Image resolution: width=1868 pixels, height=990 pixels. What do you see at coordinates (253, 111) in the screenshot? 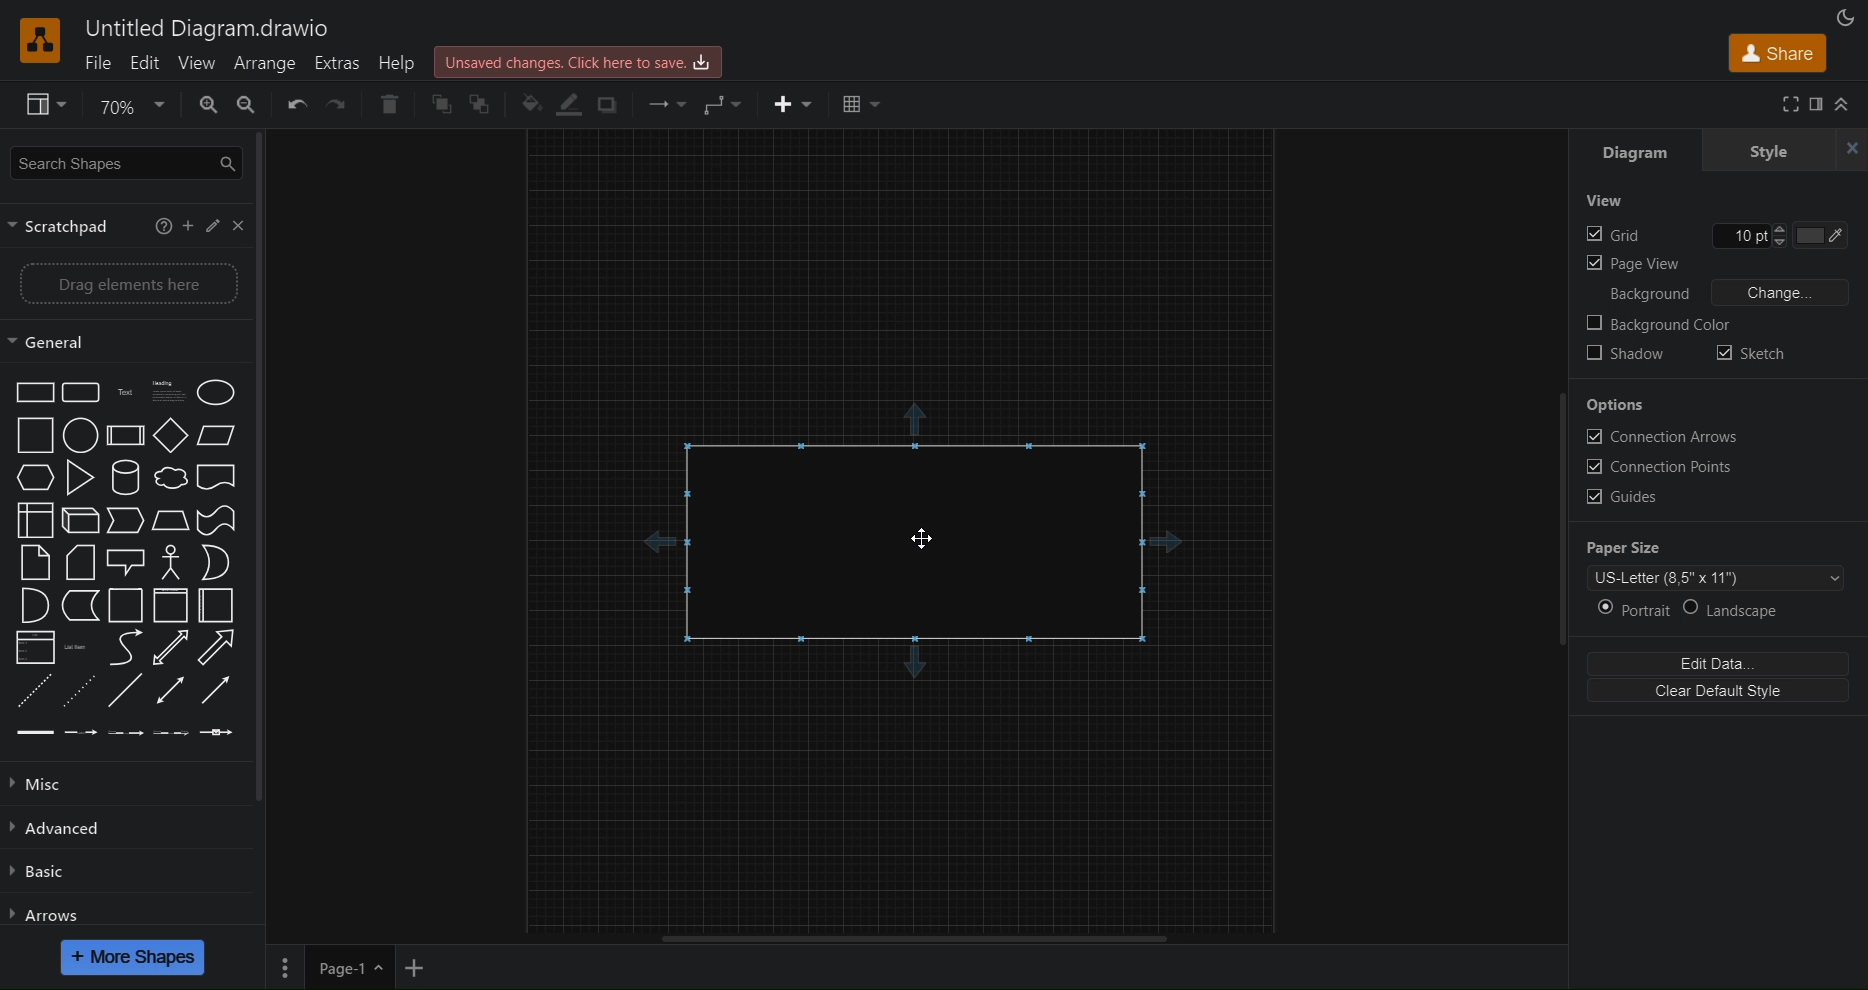
I see `Zoom Out` at bounding box center [253, 111].